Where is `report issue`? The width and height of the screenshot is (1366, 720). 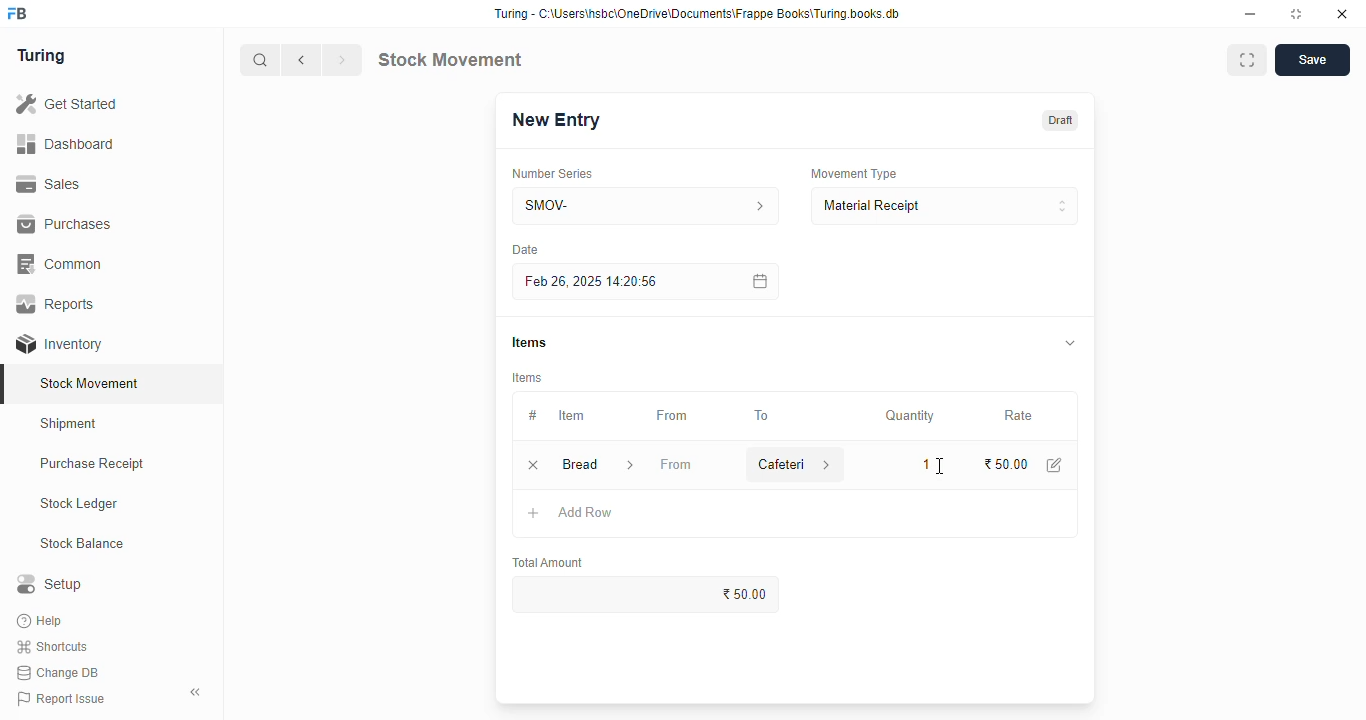 report issue is located at coordinates (61, 698).